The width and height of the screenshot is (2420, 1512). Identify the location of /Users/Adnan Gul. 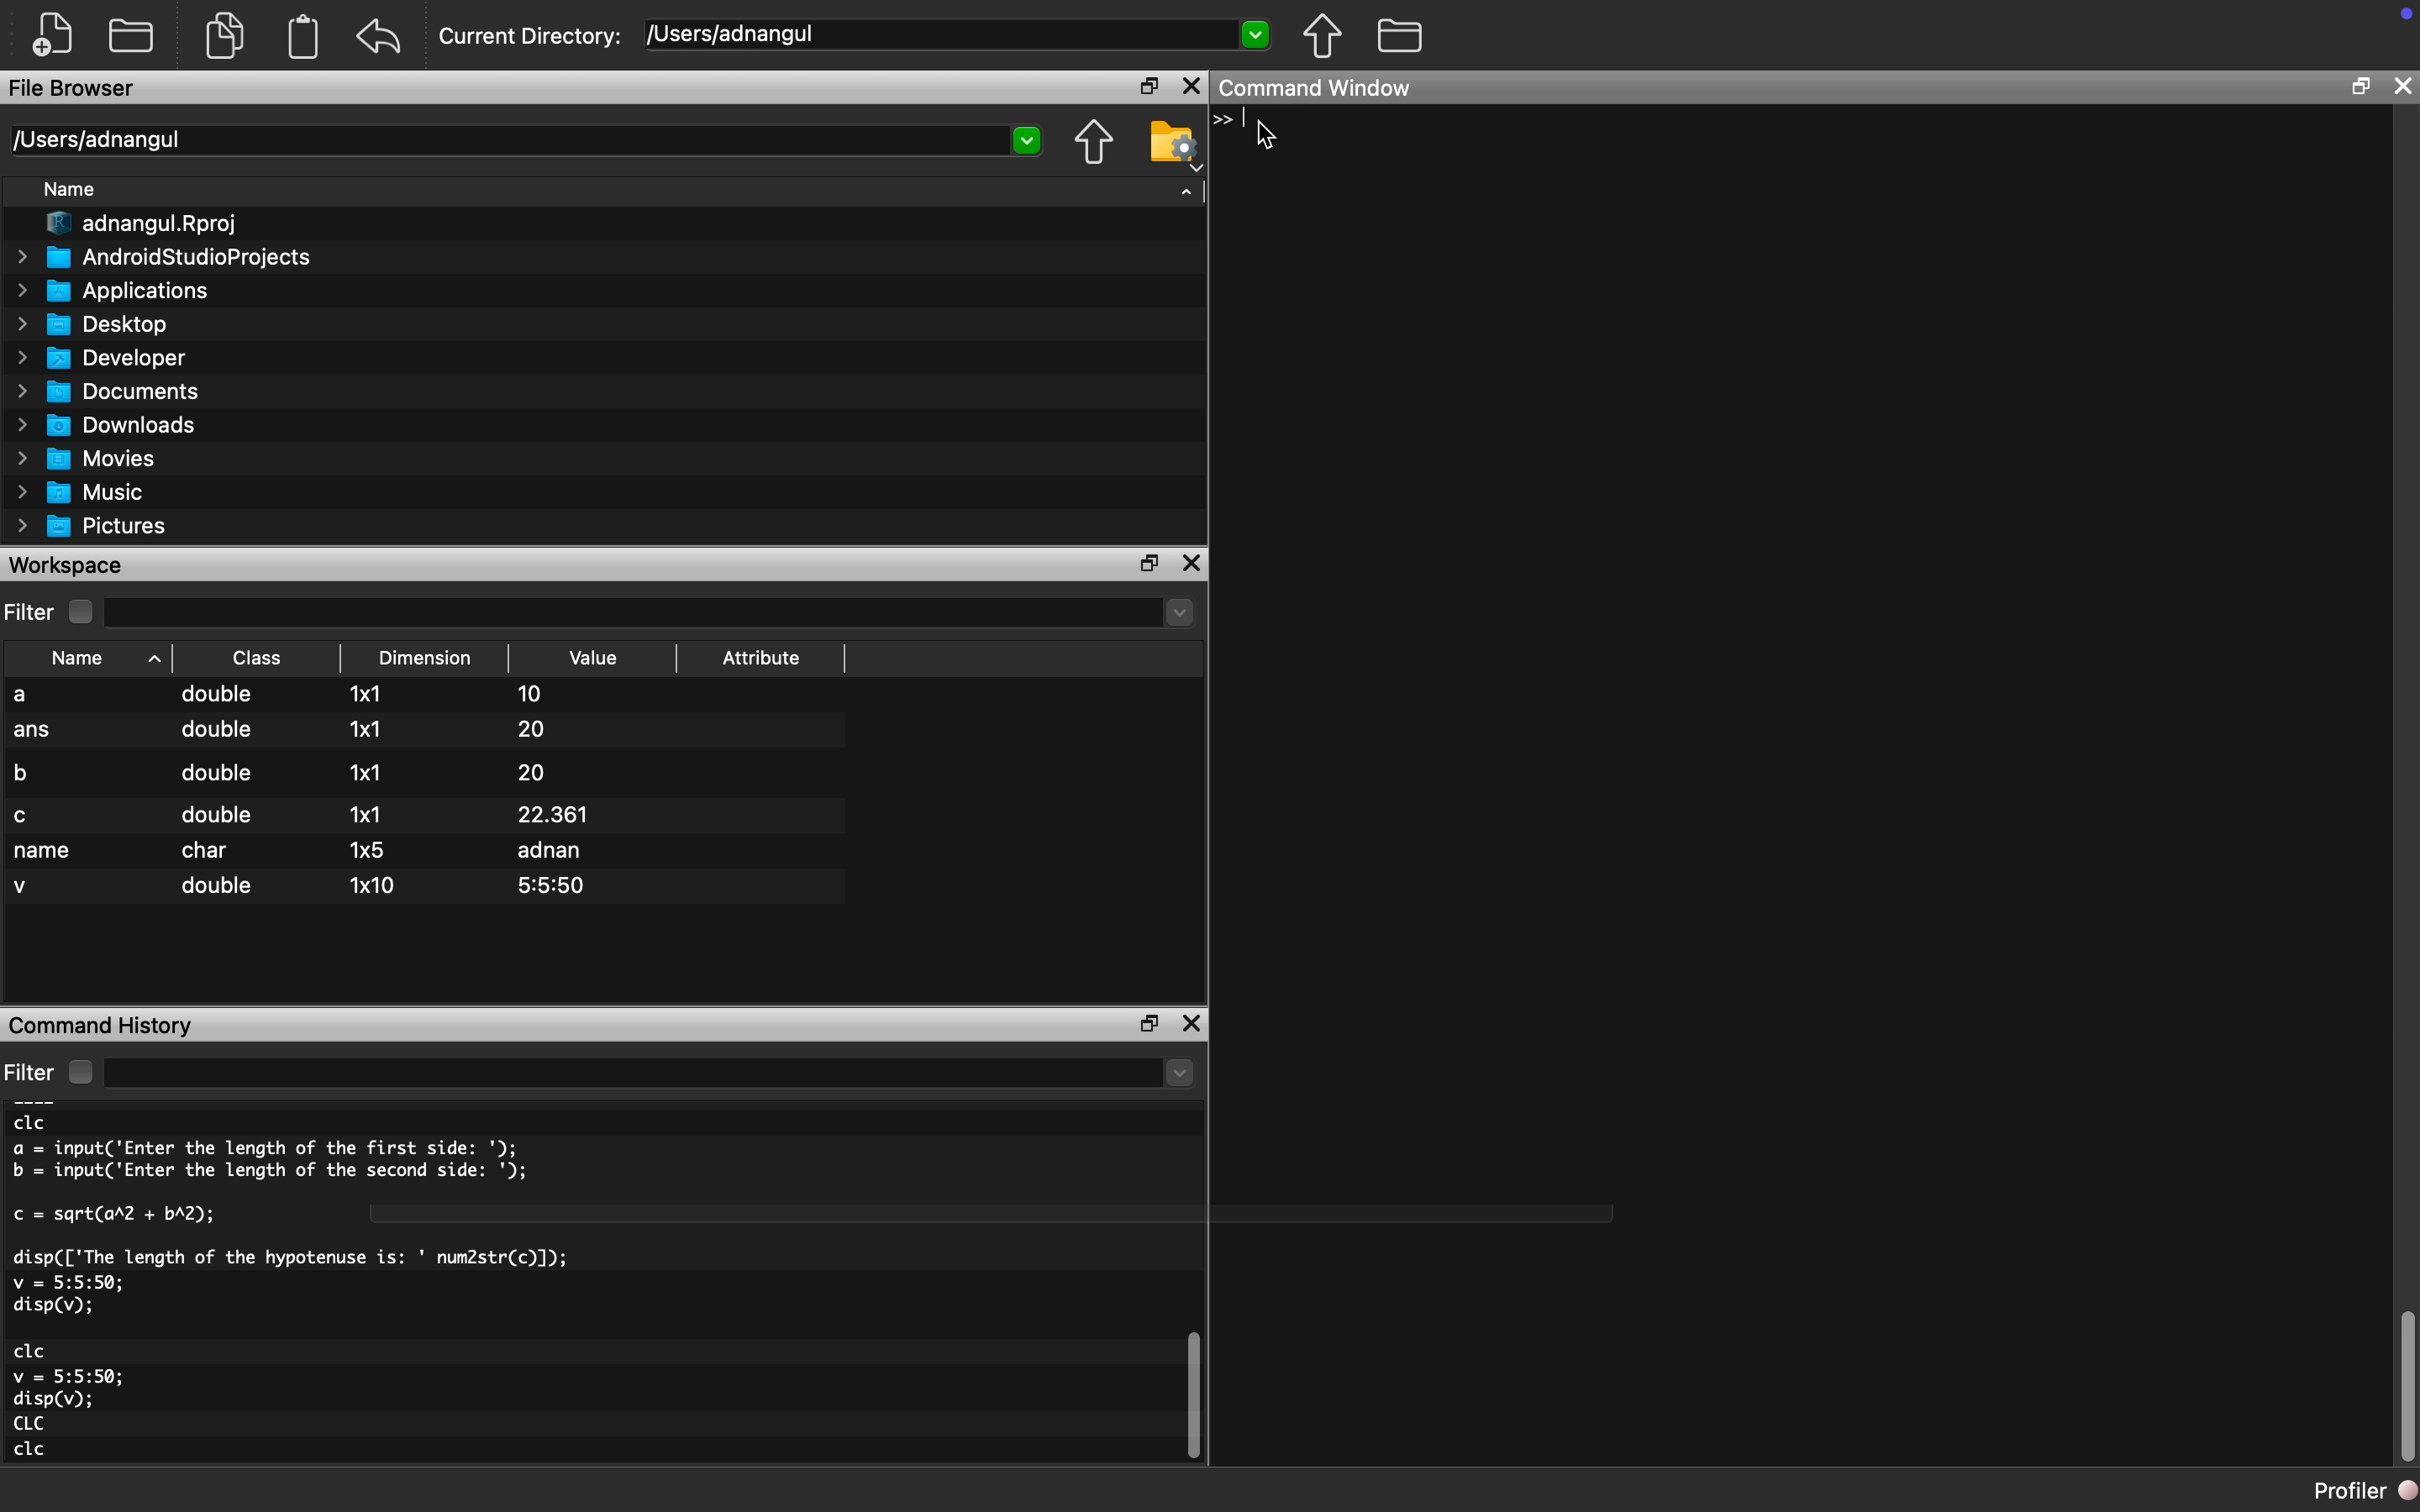
(504, 142).